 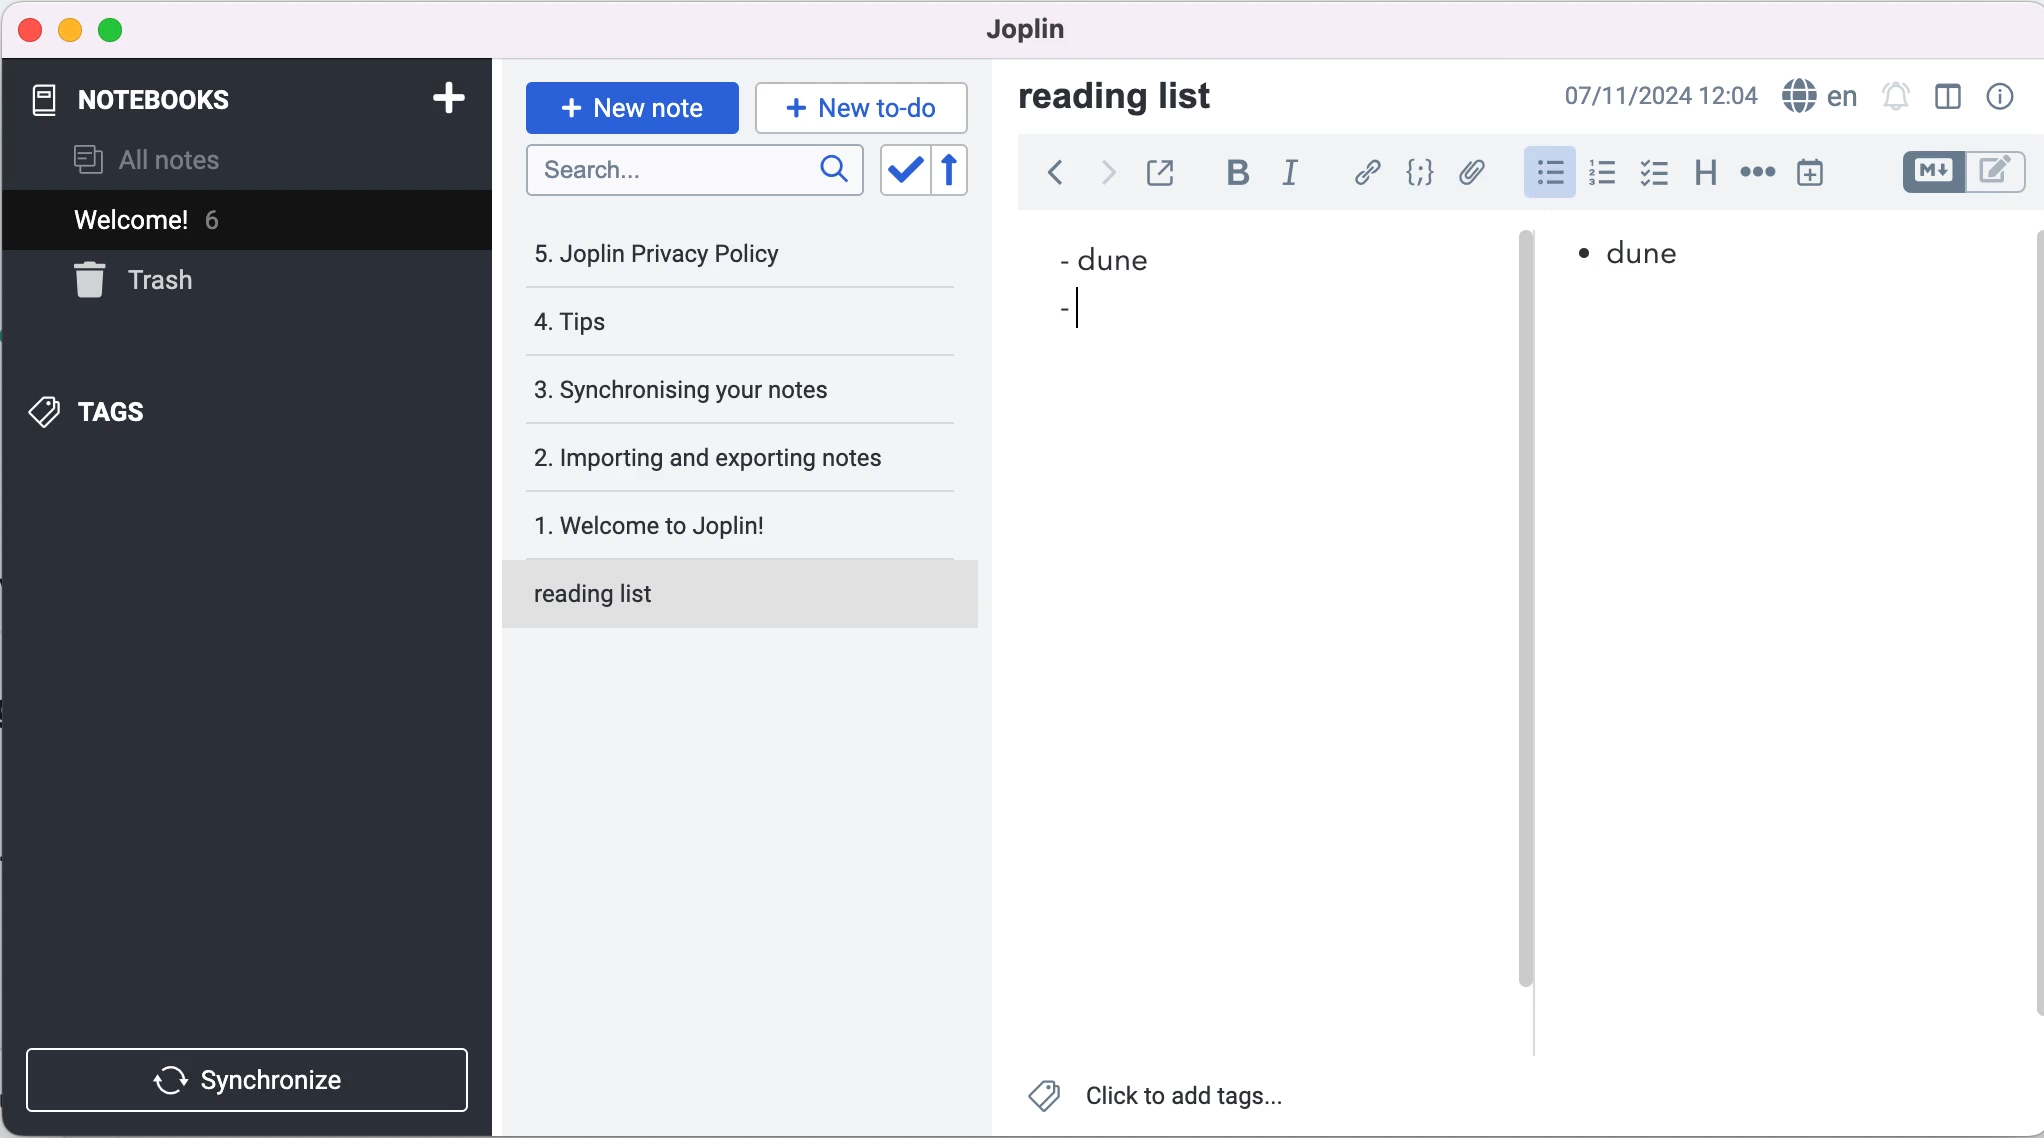 I want to click on blank canvas 2, so click(x=1788, y=676).